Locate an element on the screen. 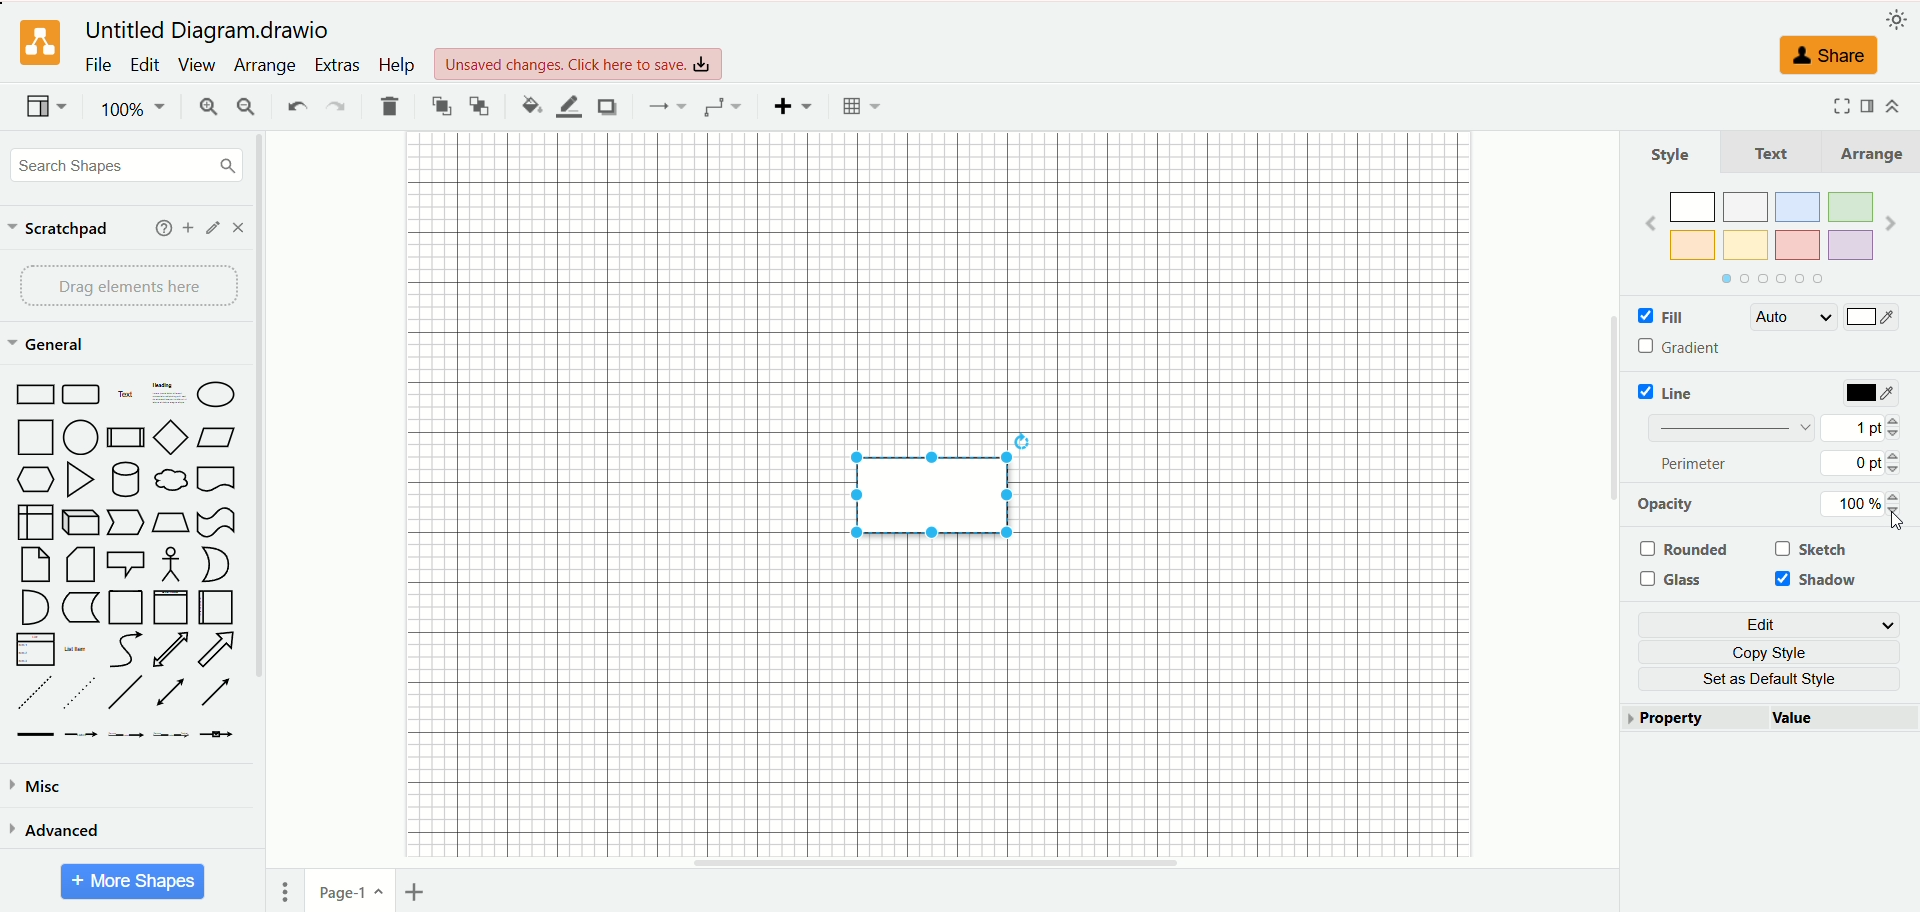  format is located at coordinates (1868, 104).